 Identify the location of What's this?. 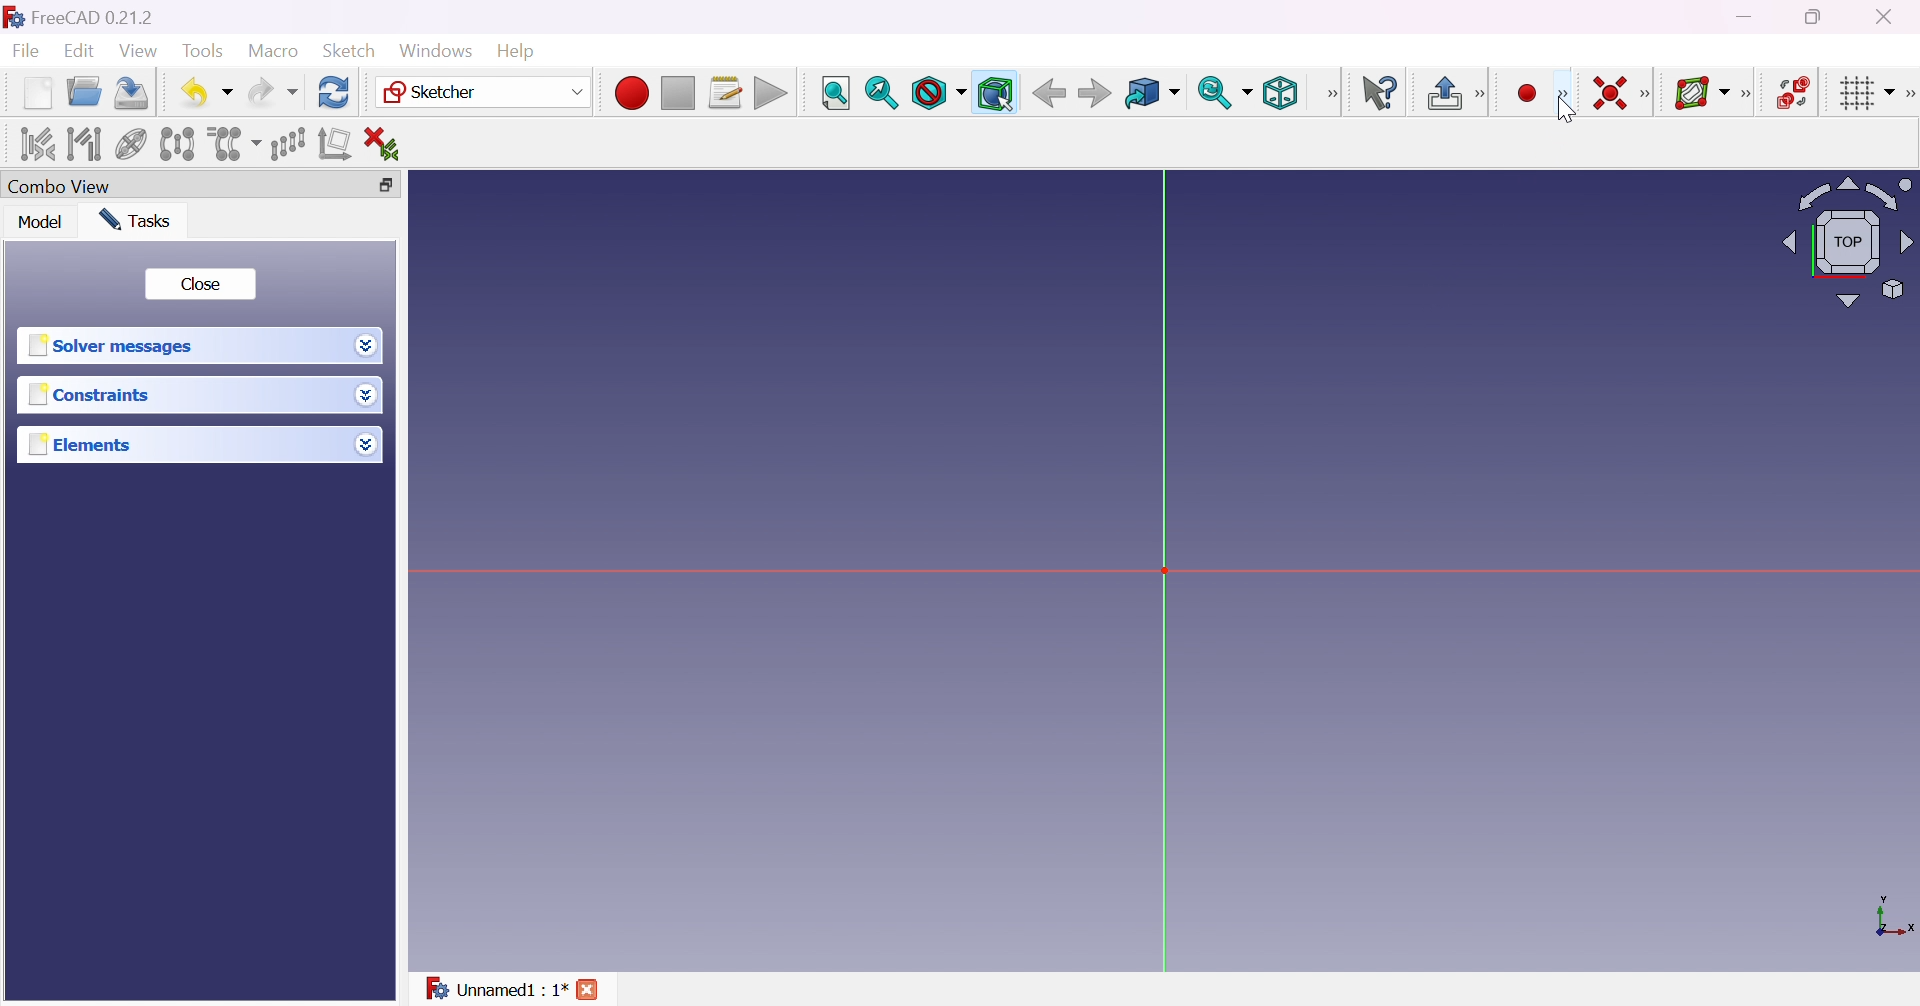
(1382, 93).